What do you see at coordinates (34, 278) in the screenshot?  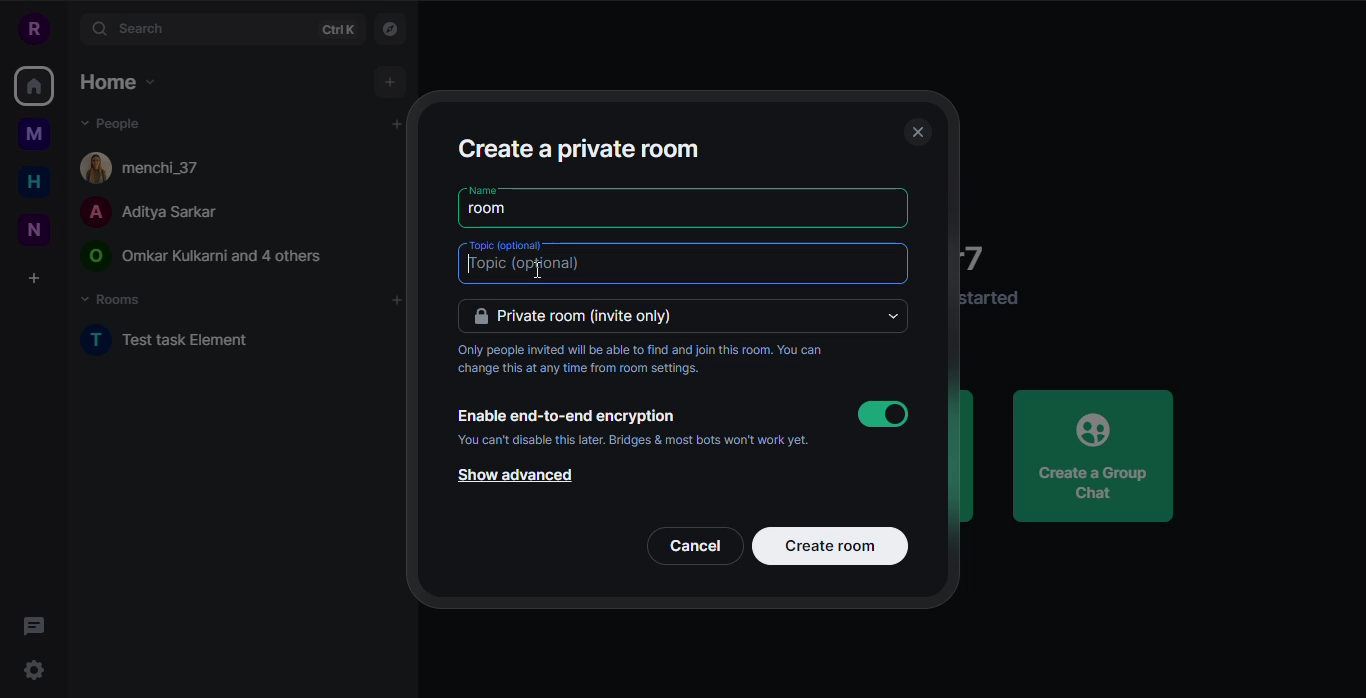 I see `create a space` at bounding box center [34, 278].